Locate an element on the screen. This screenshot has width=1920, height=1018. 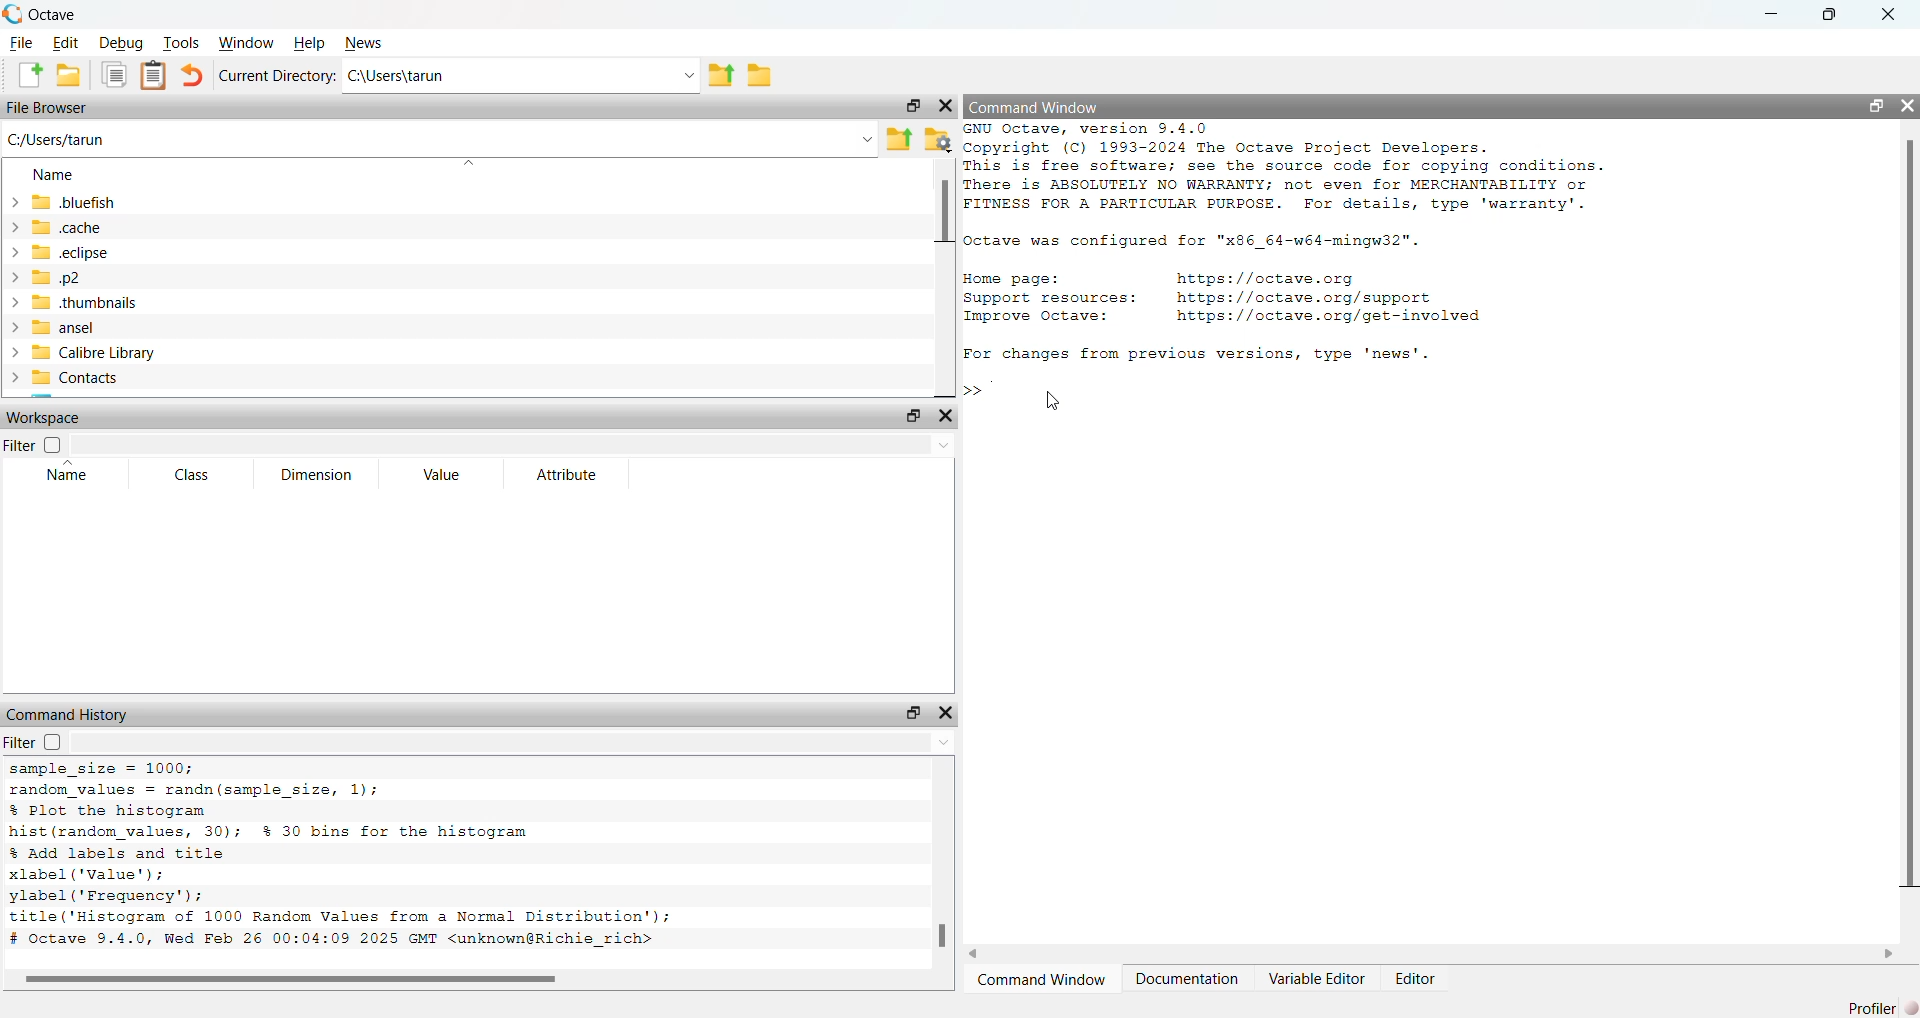
Filter is located at coordinates (36, 742).